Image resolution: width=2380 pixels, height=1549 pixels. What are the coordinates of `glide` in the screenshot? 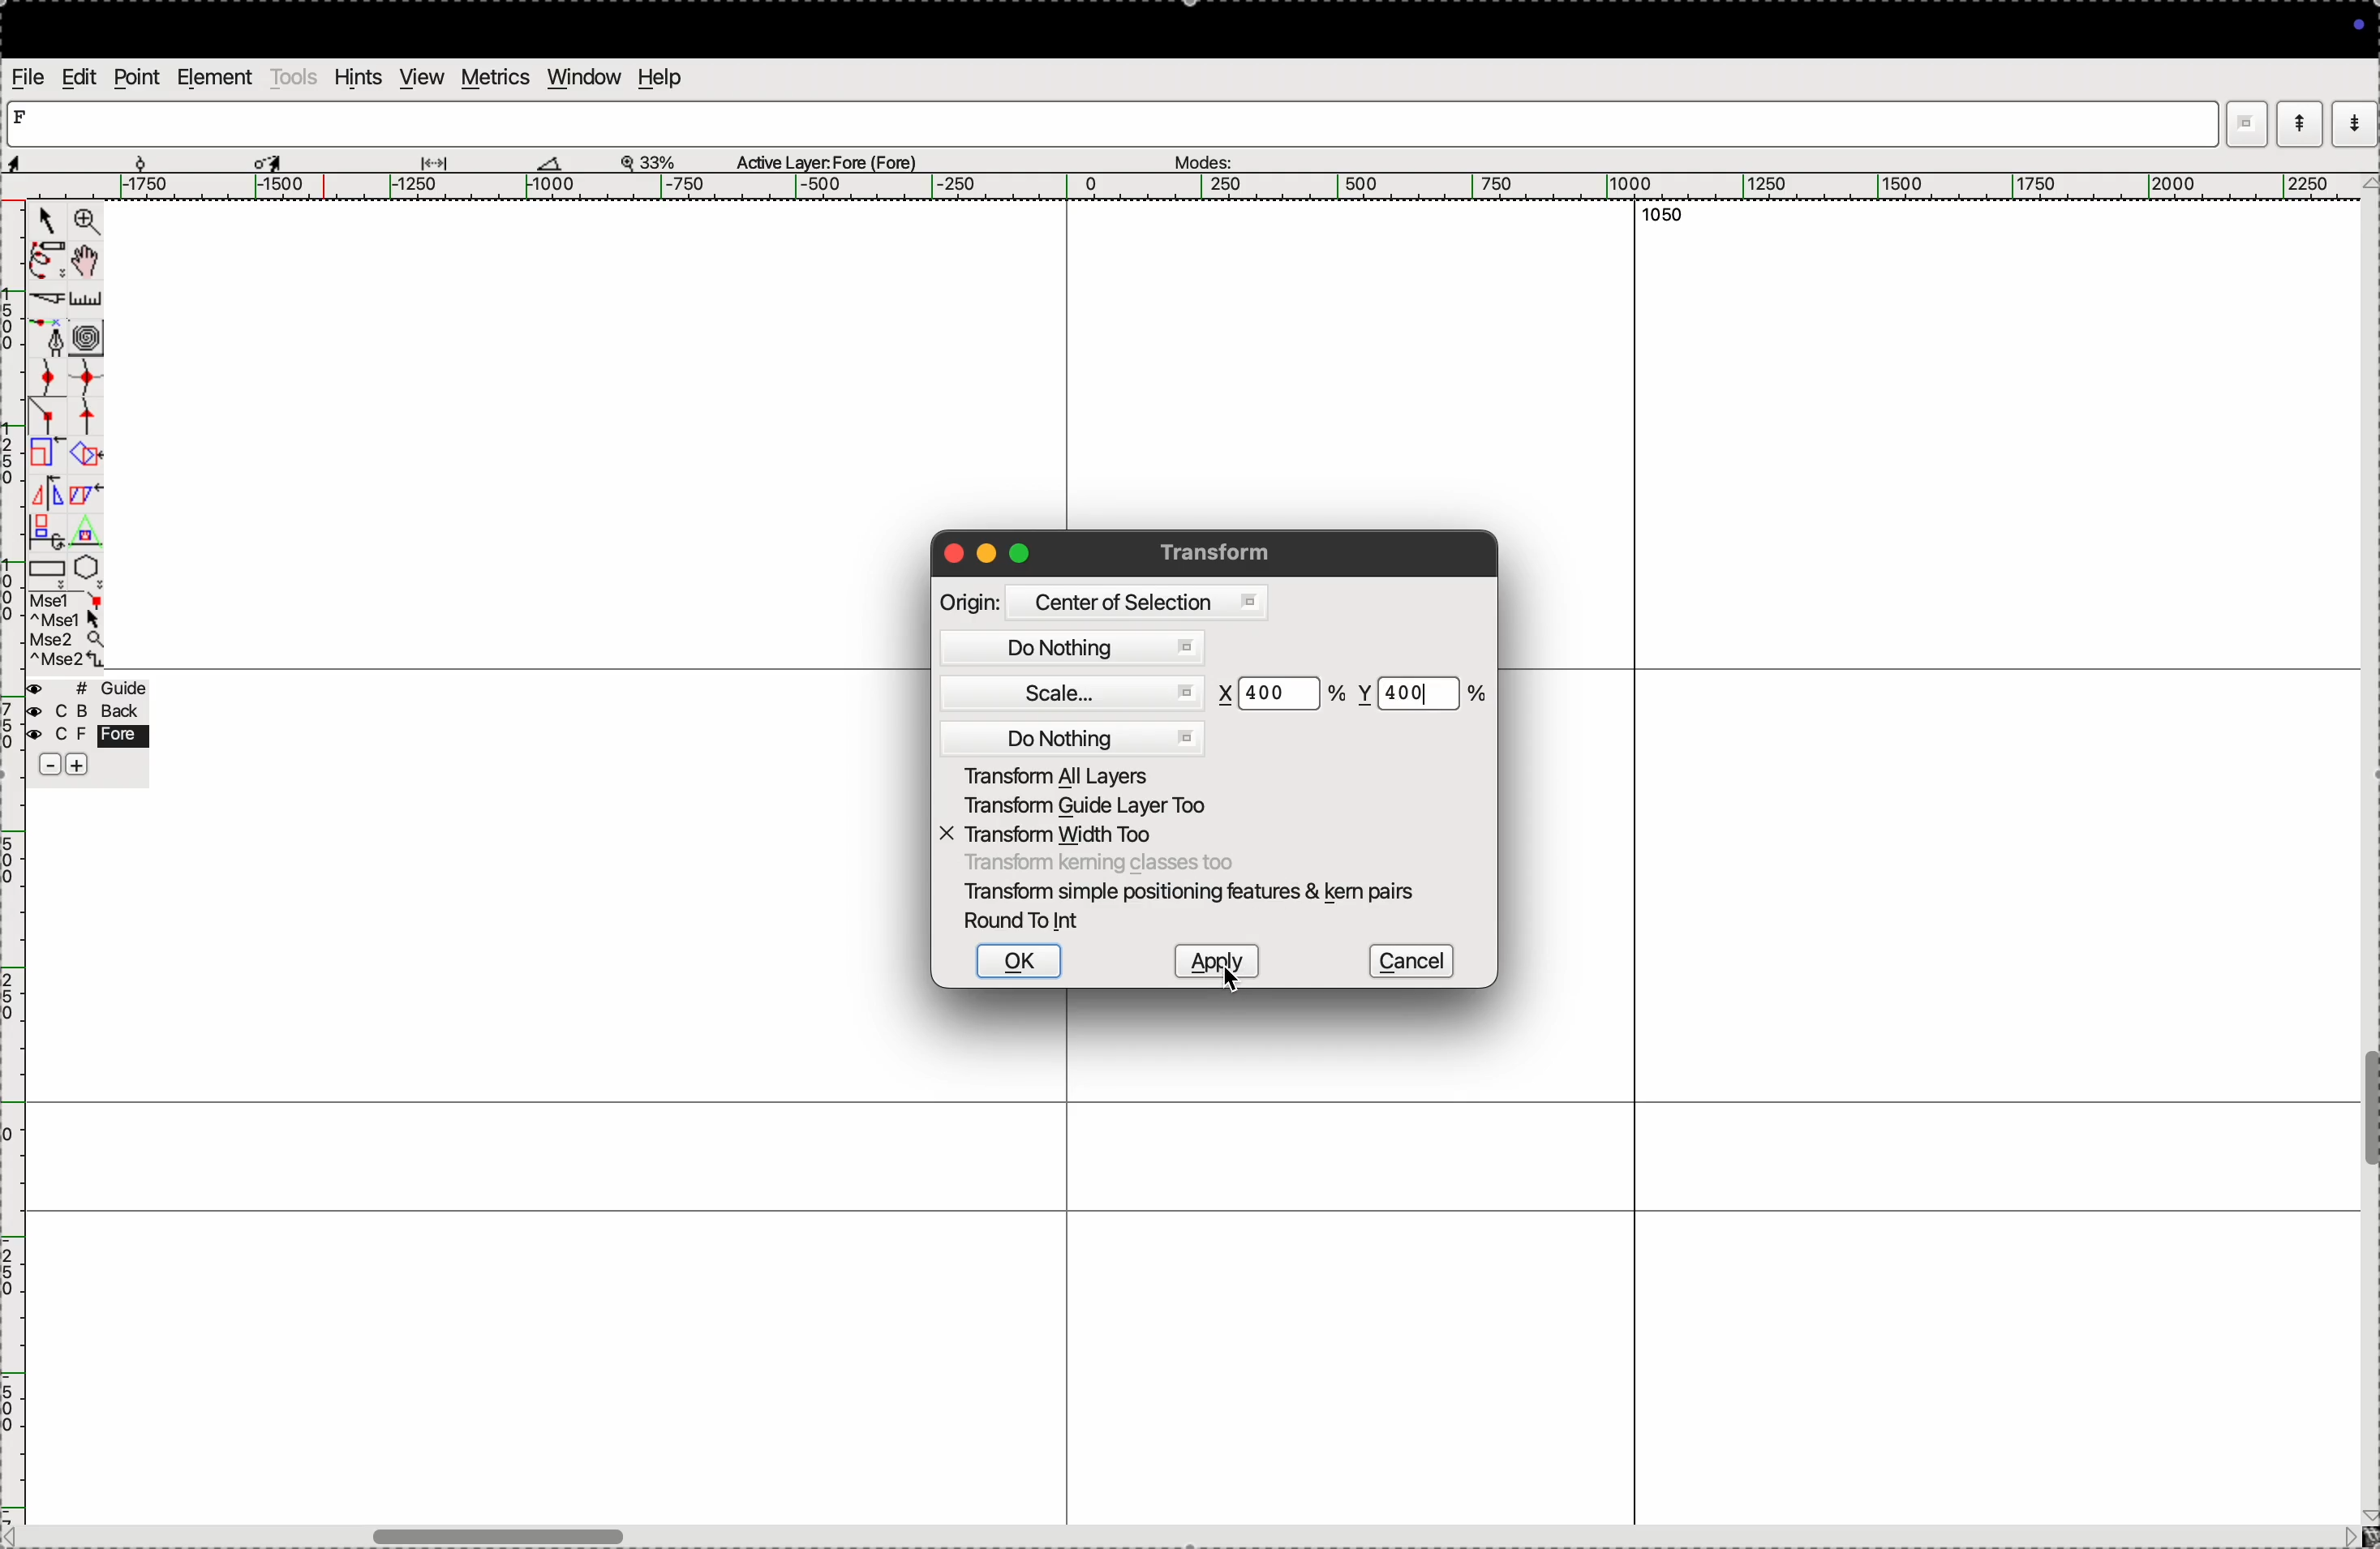 It's located at (441, 162).